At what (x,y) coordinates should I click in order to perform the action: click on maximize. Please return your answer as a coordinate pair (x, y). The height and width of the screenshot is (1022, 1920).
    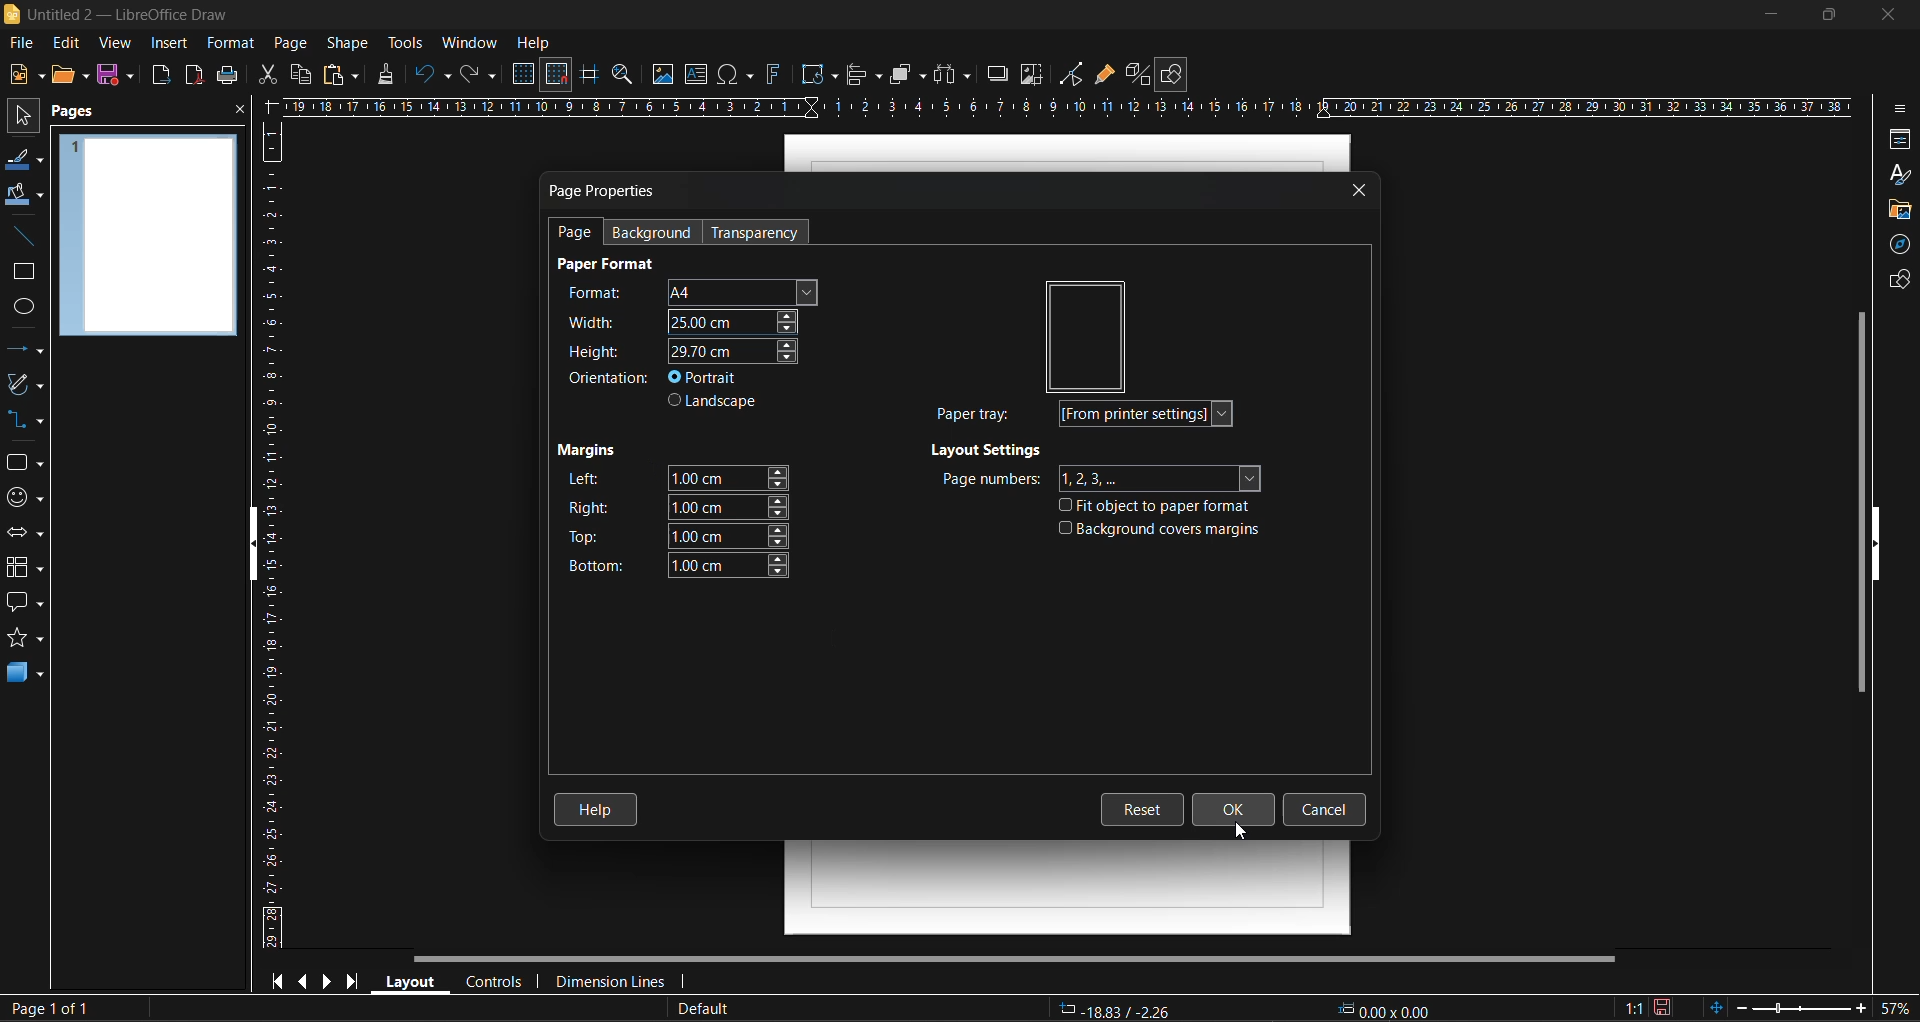
    Looking at the image, I should click on (1823, 16).